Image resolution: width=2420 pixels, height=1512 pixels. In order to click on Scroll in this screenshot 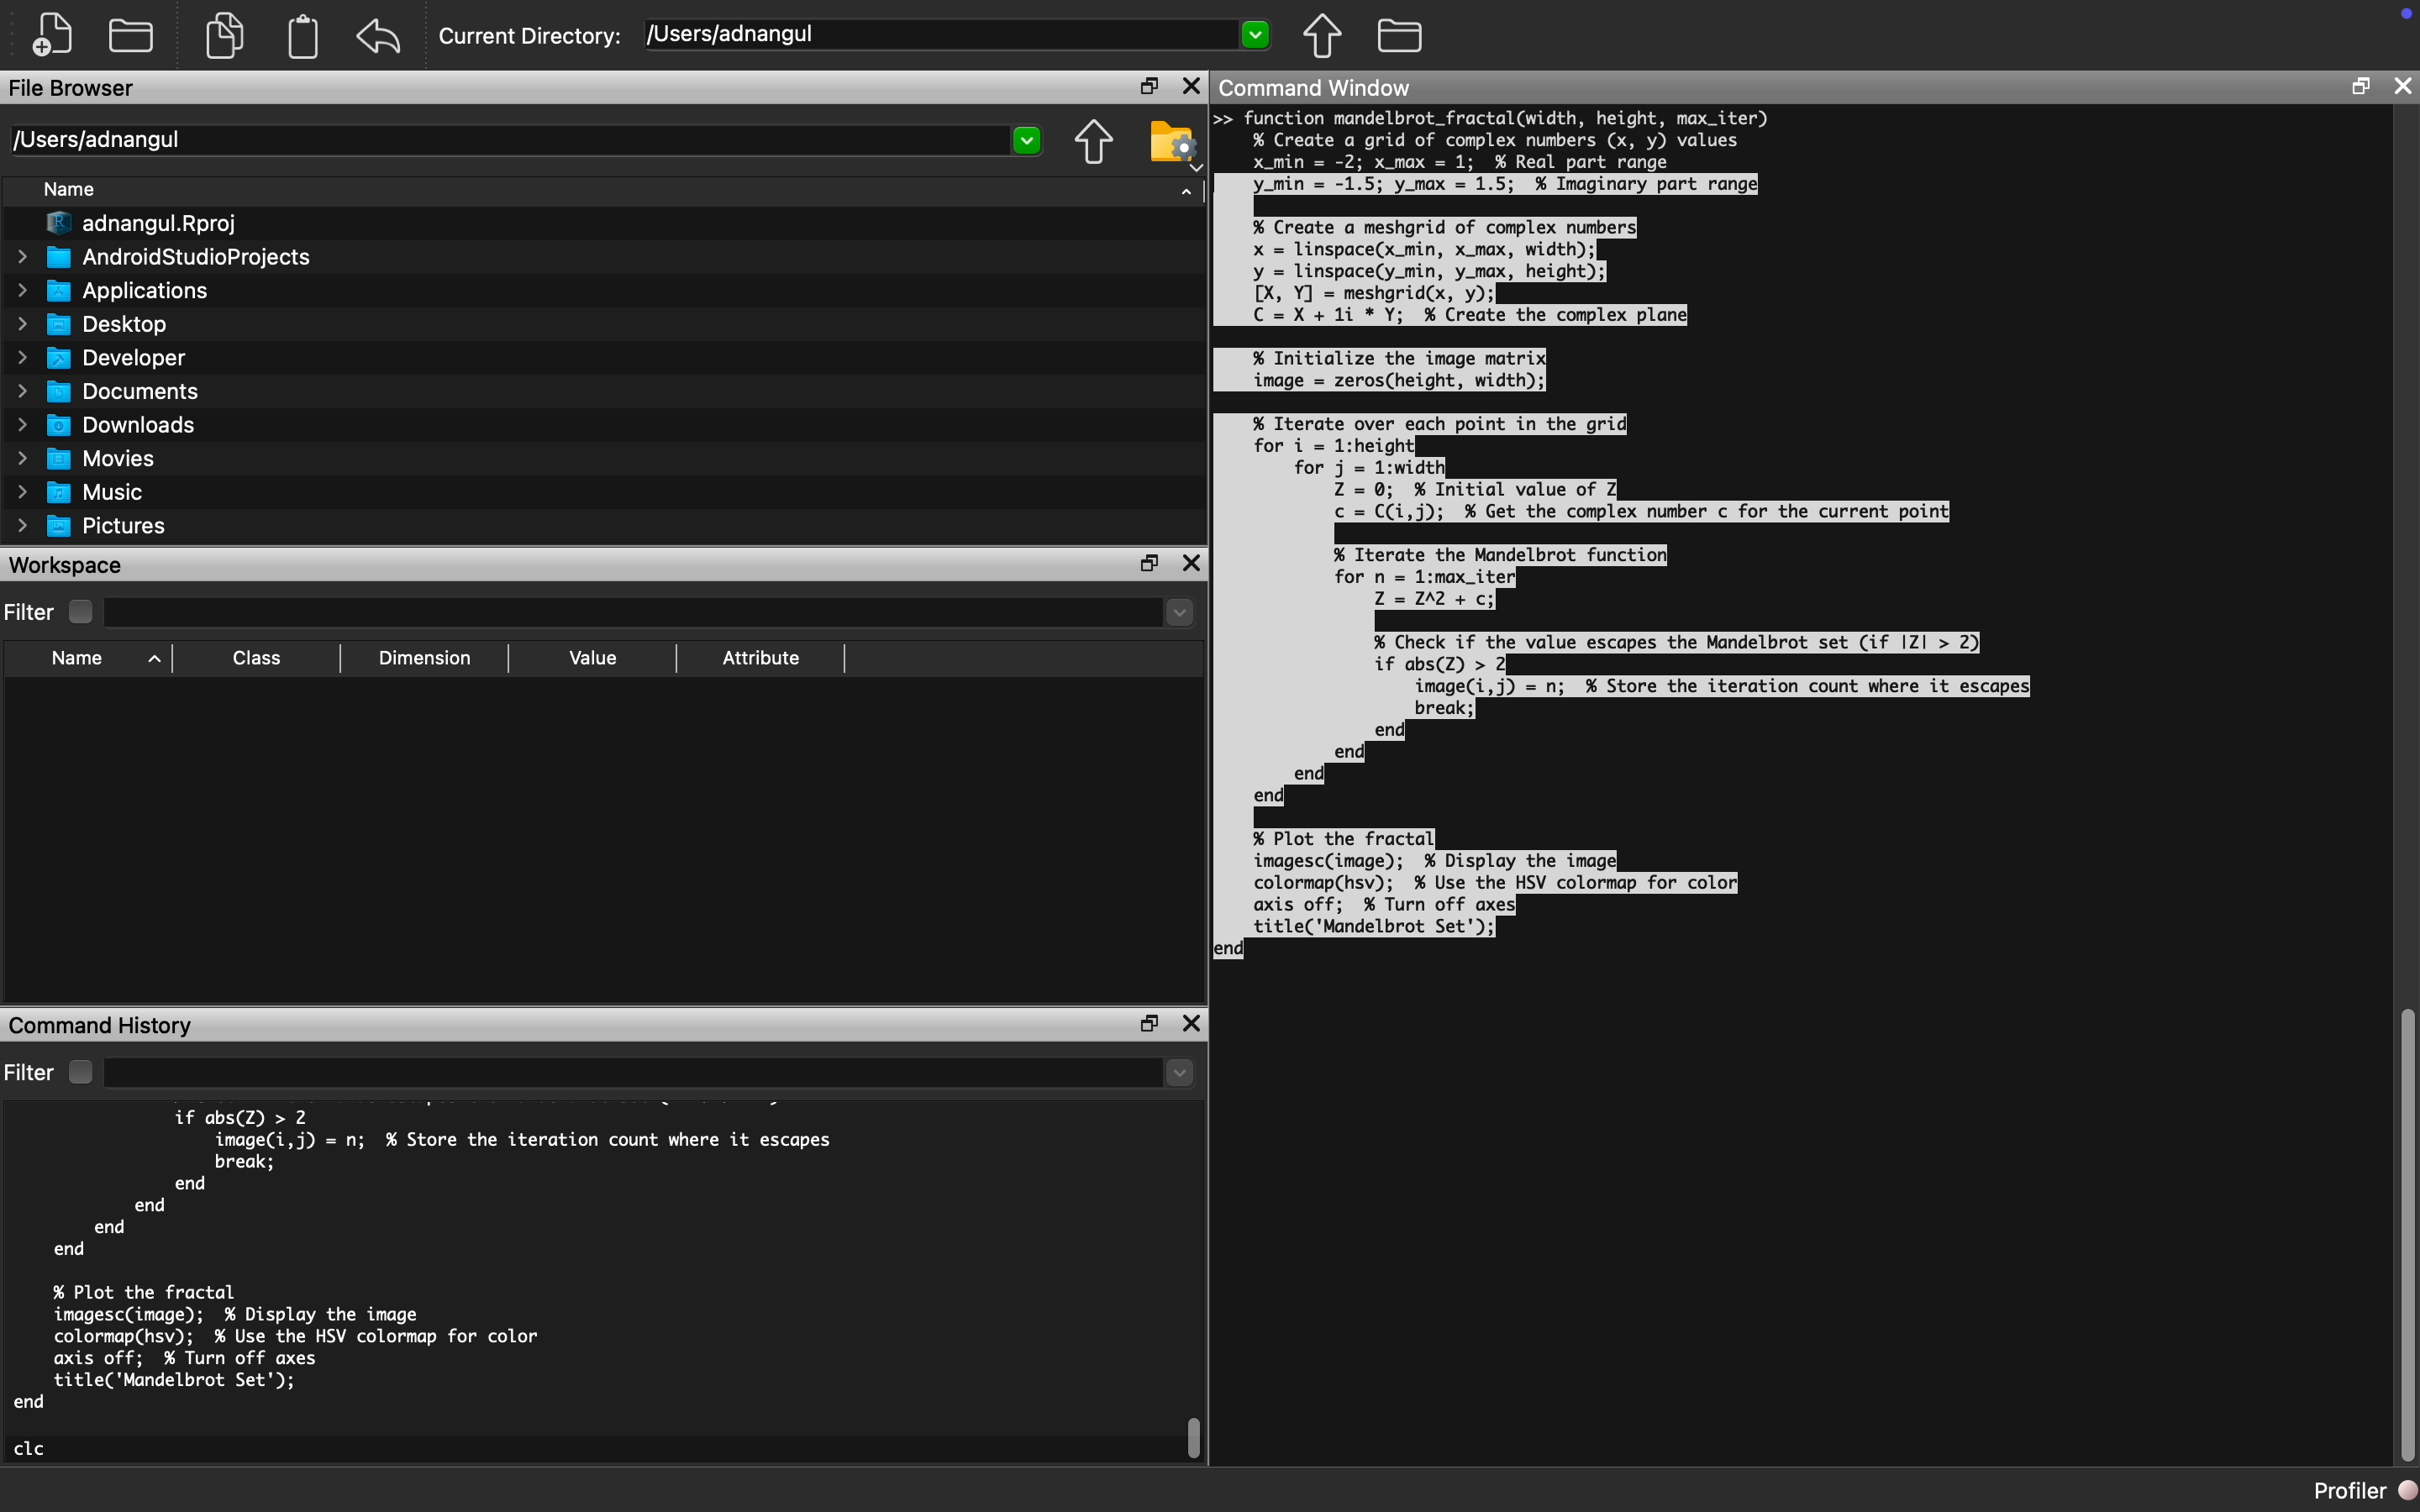, I will do `click(2403, 1234)`.